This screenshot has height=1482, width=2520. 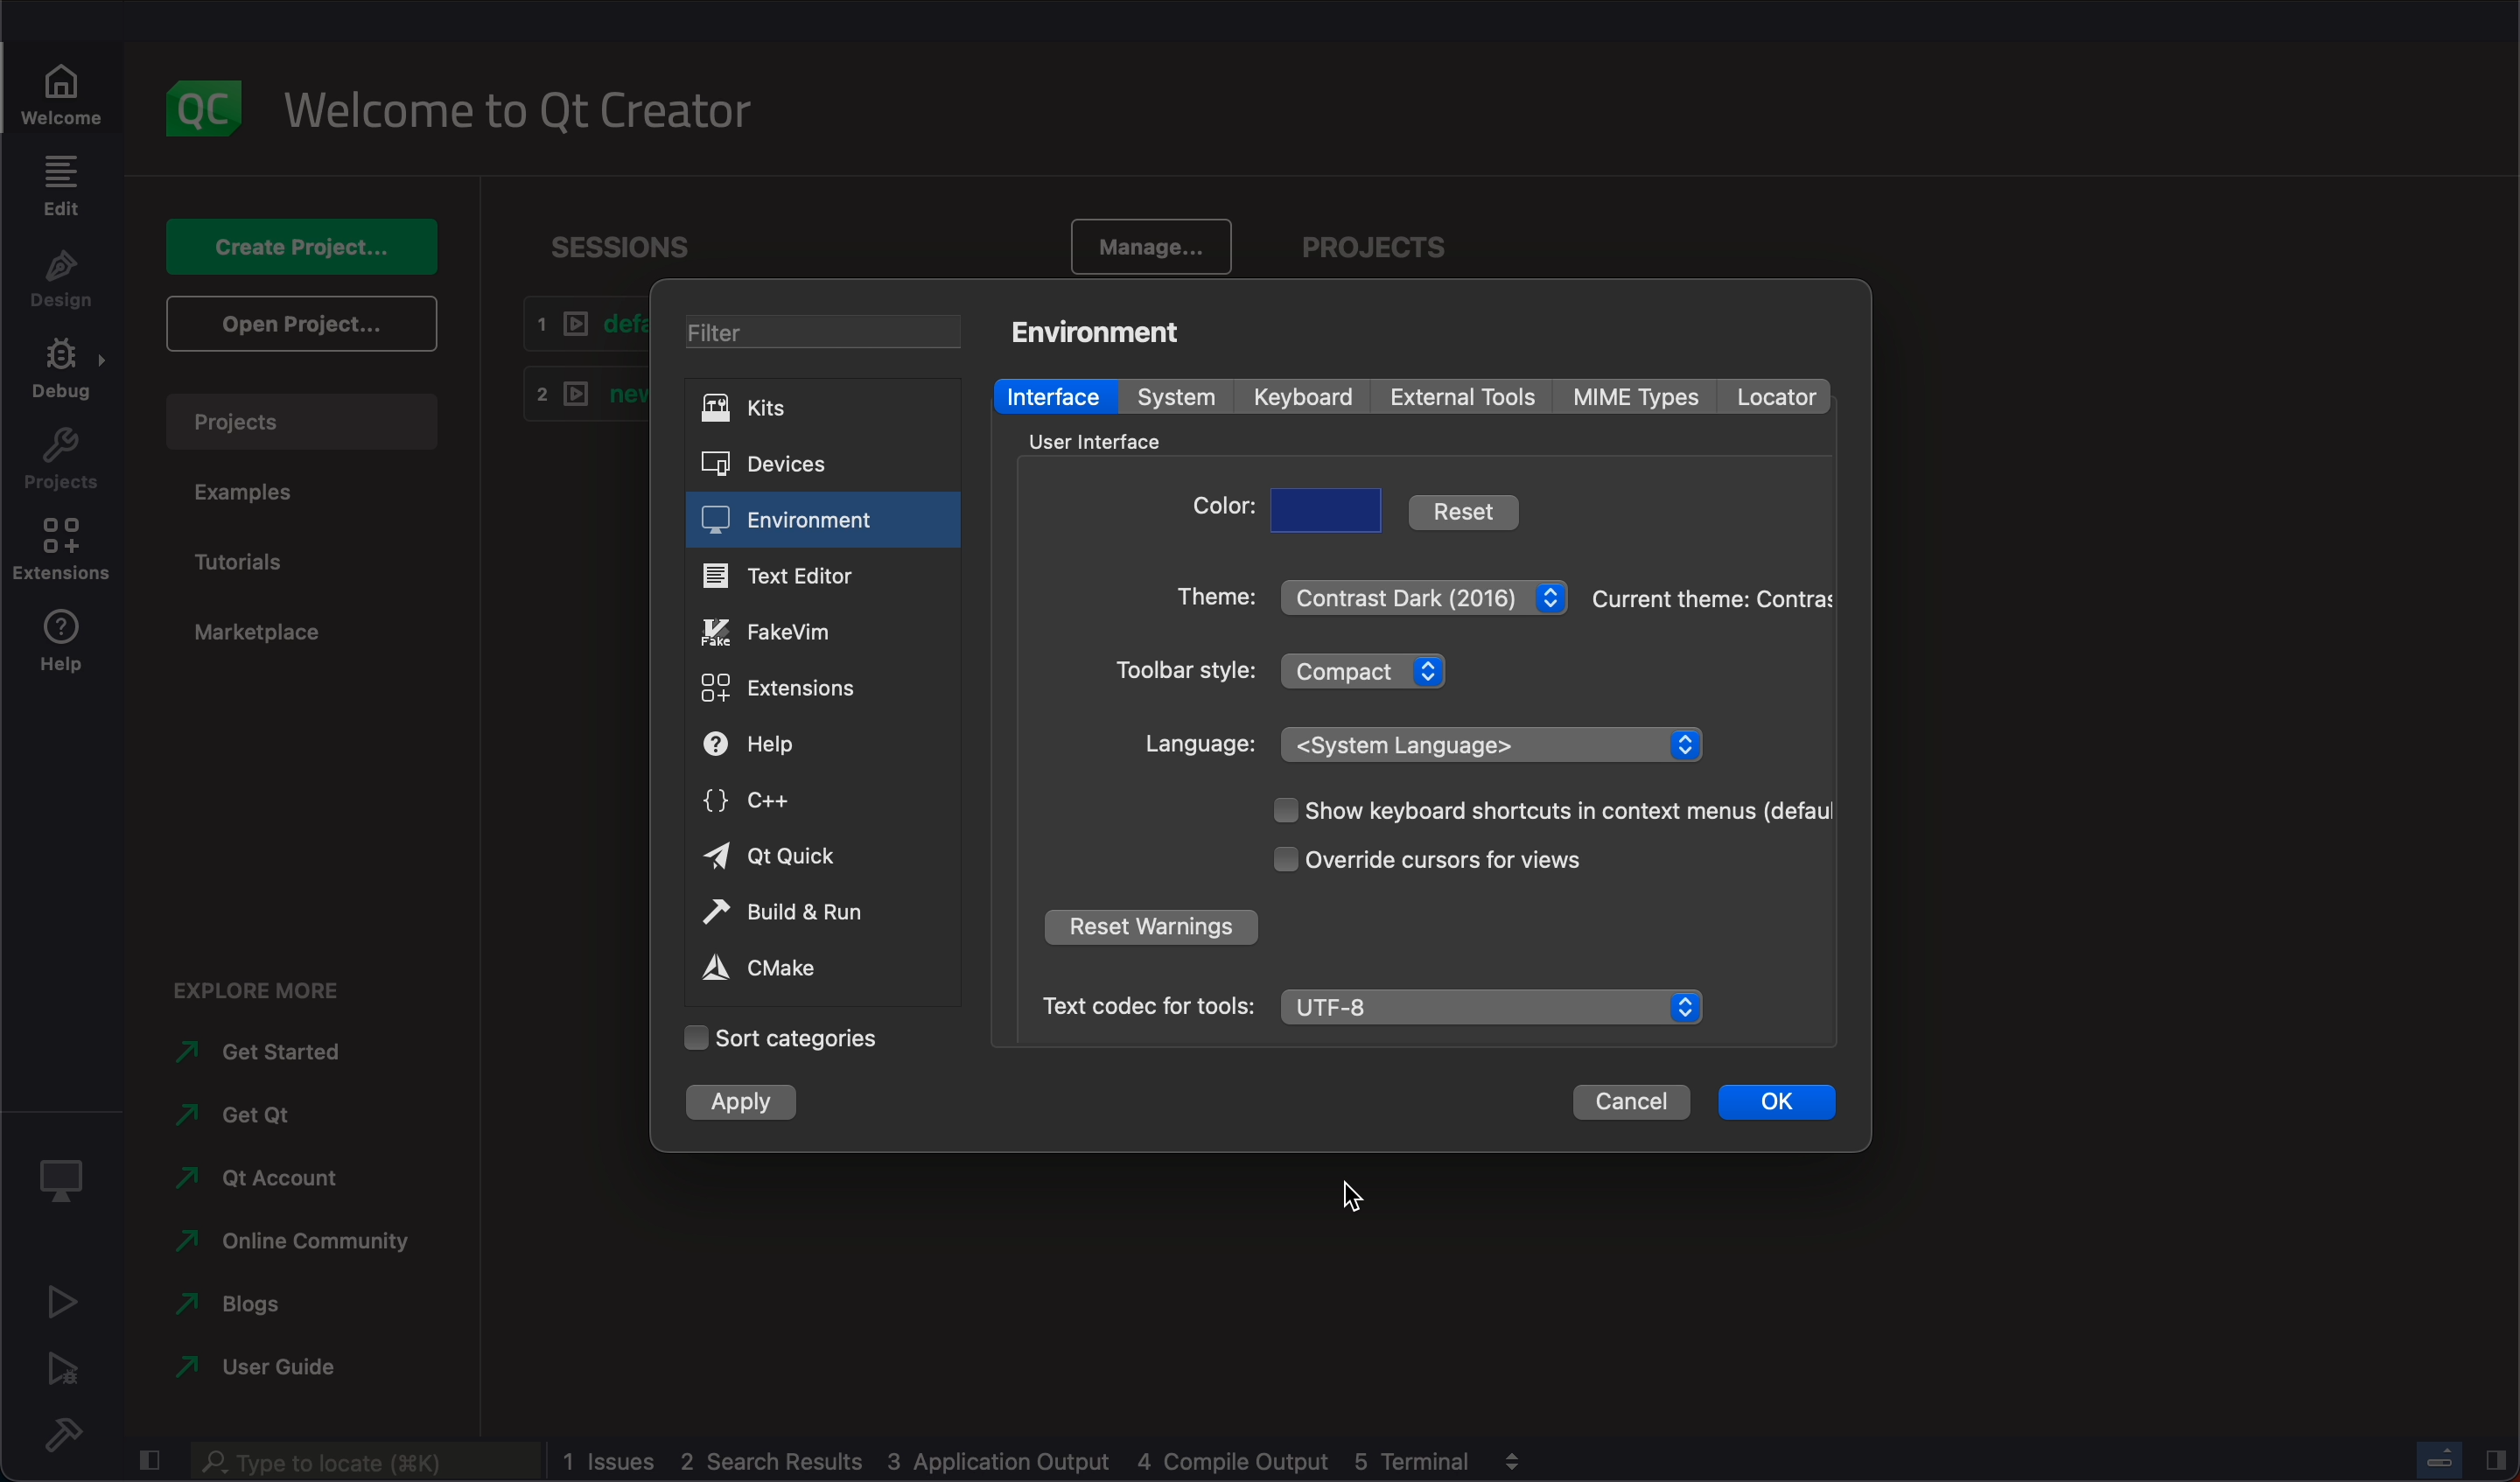 What do you see at coordinates (1373, 669) in the screenshot?
I see `compact` at bounding box center [1373, 669].